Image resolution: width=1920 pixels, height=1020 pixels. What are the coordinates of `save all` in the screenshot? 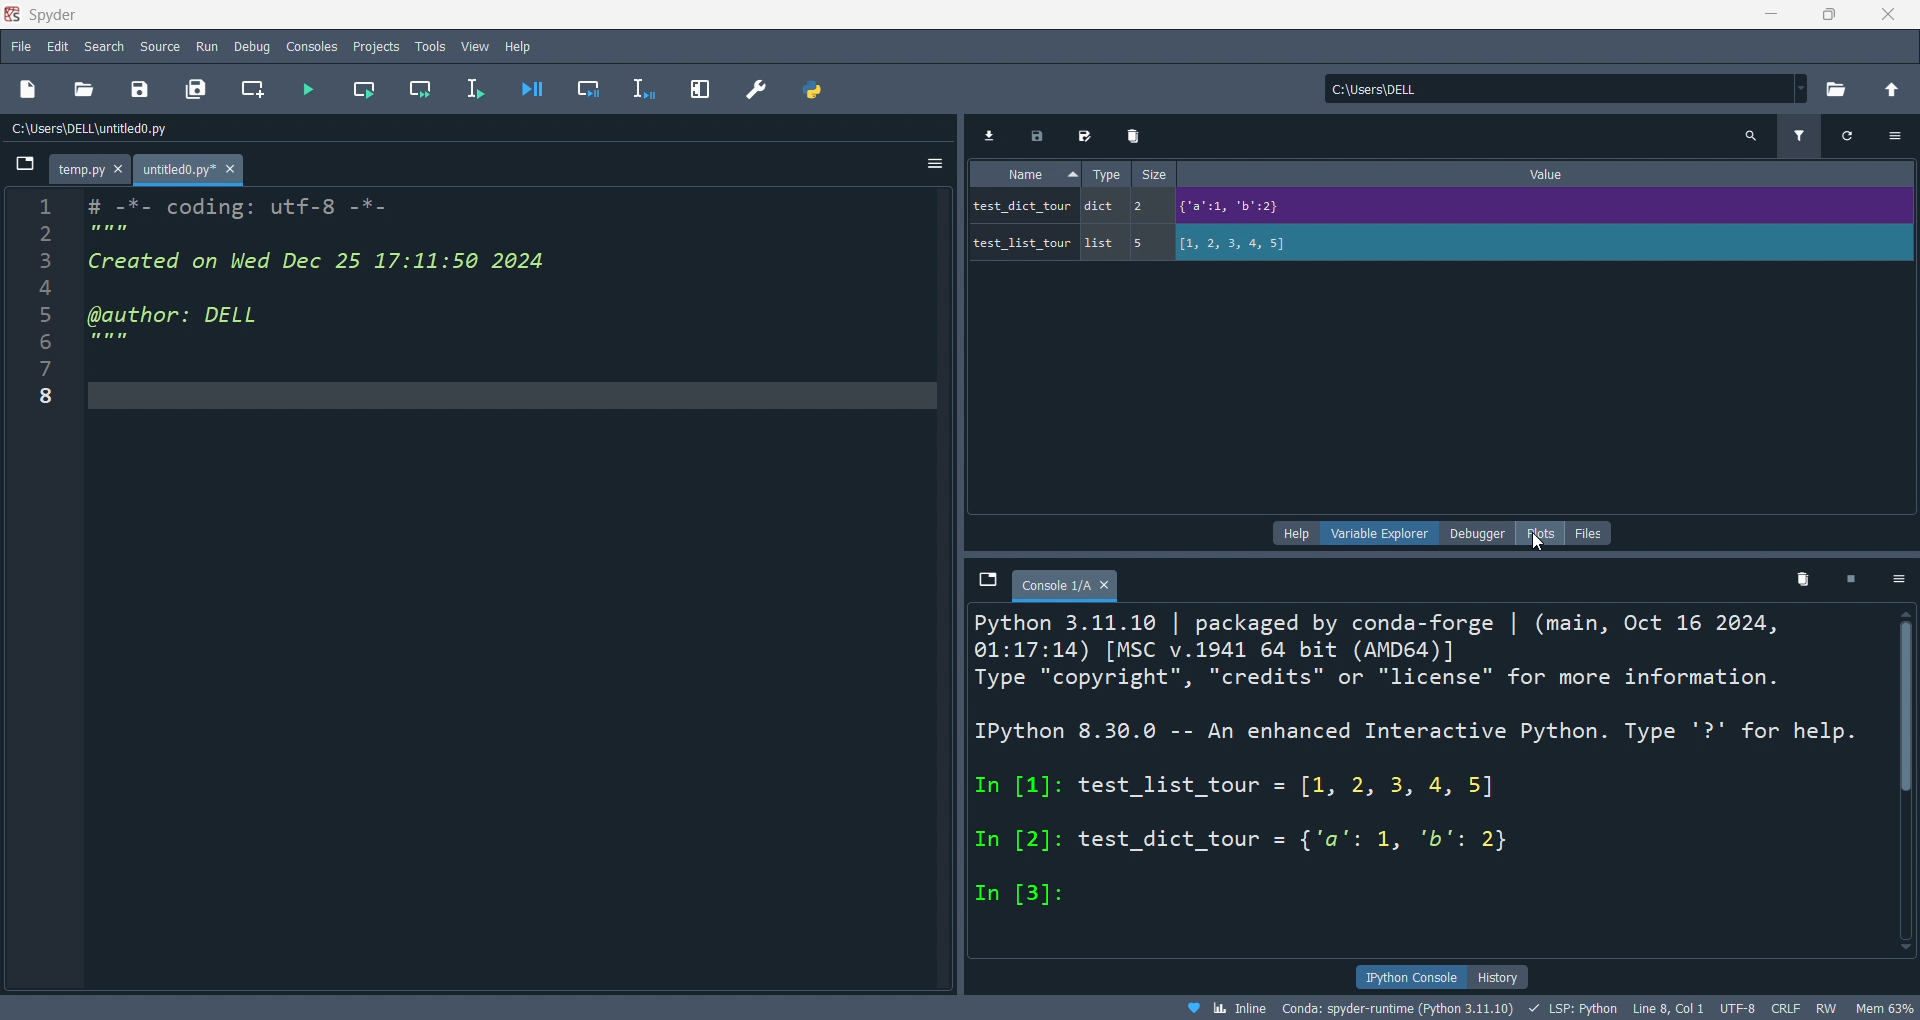 It's located at (197, 90).